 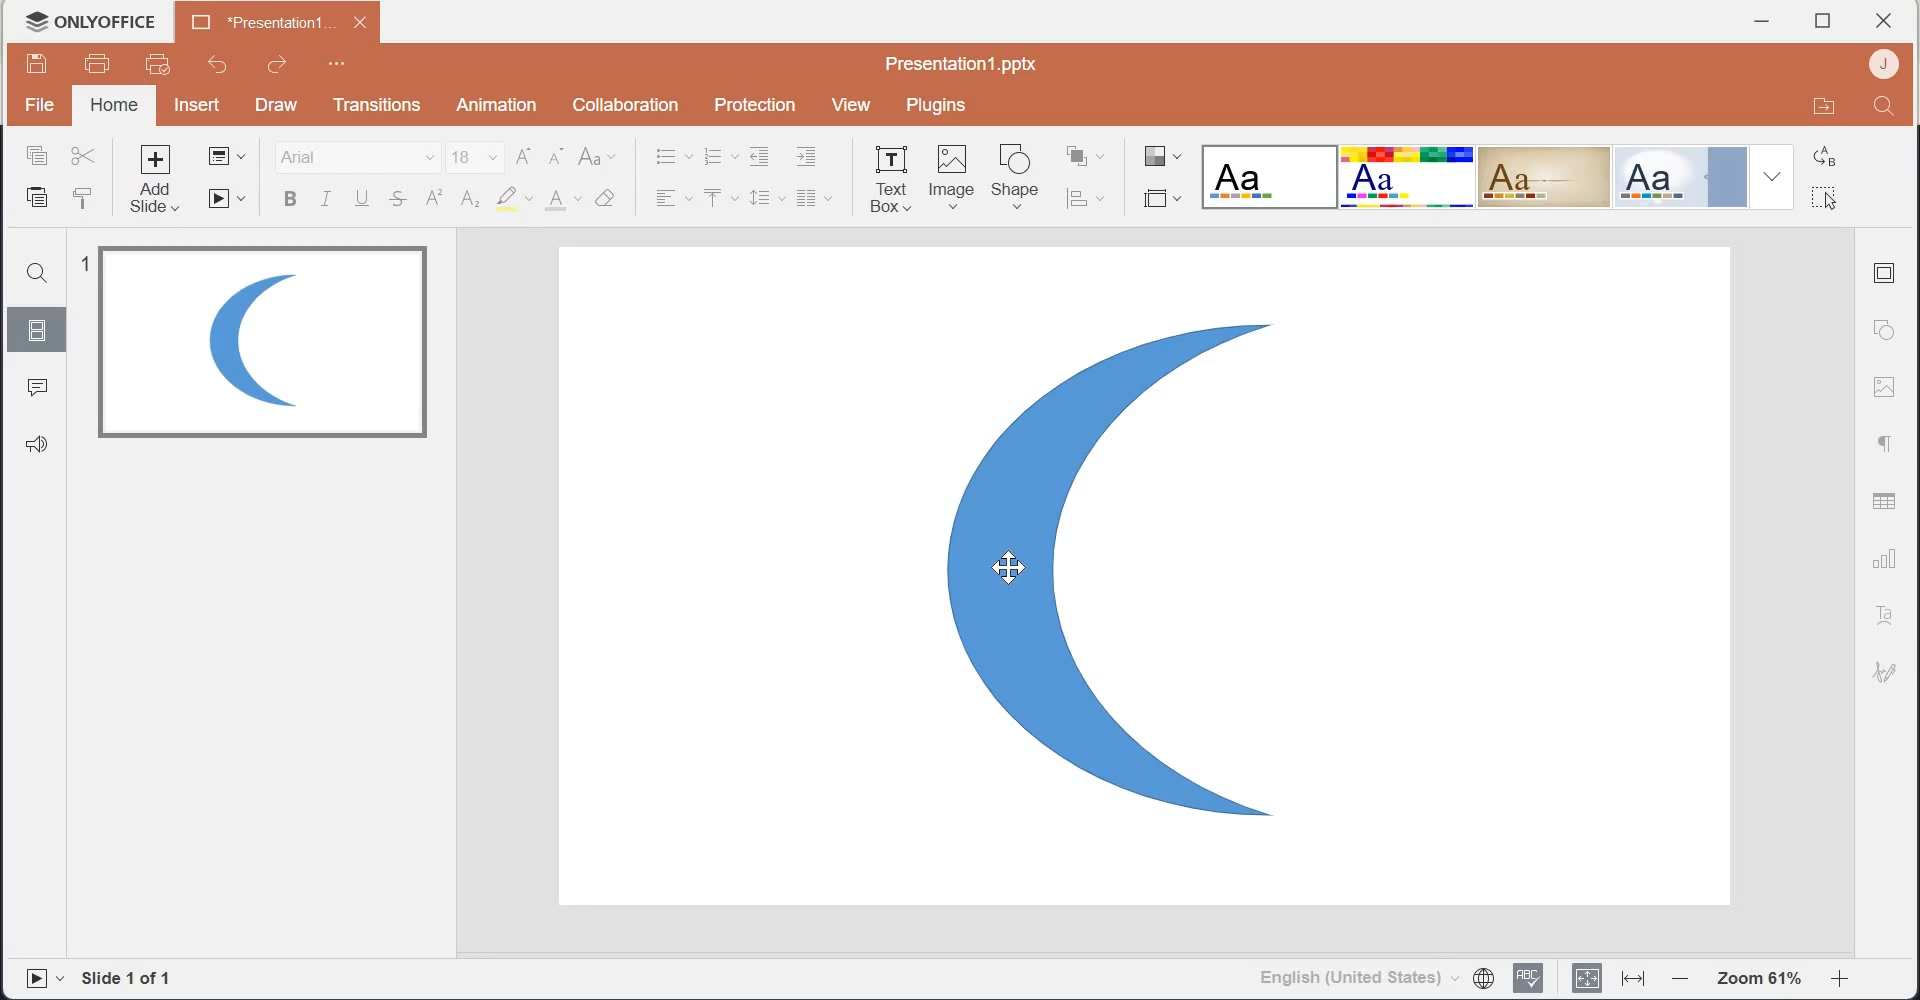 What do you see at coordinates (1885, 670) in the screenshot?
I see `Signature` at bounding box center [1885, 670].